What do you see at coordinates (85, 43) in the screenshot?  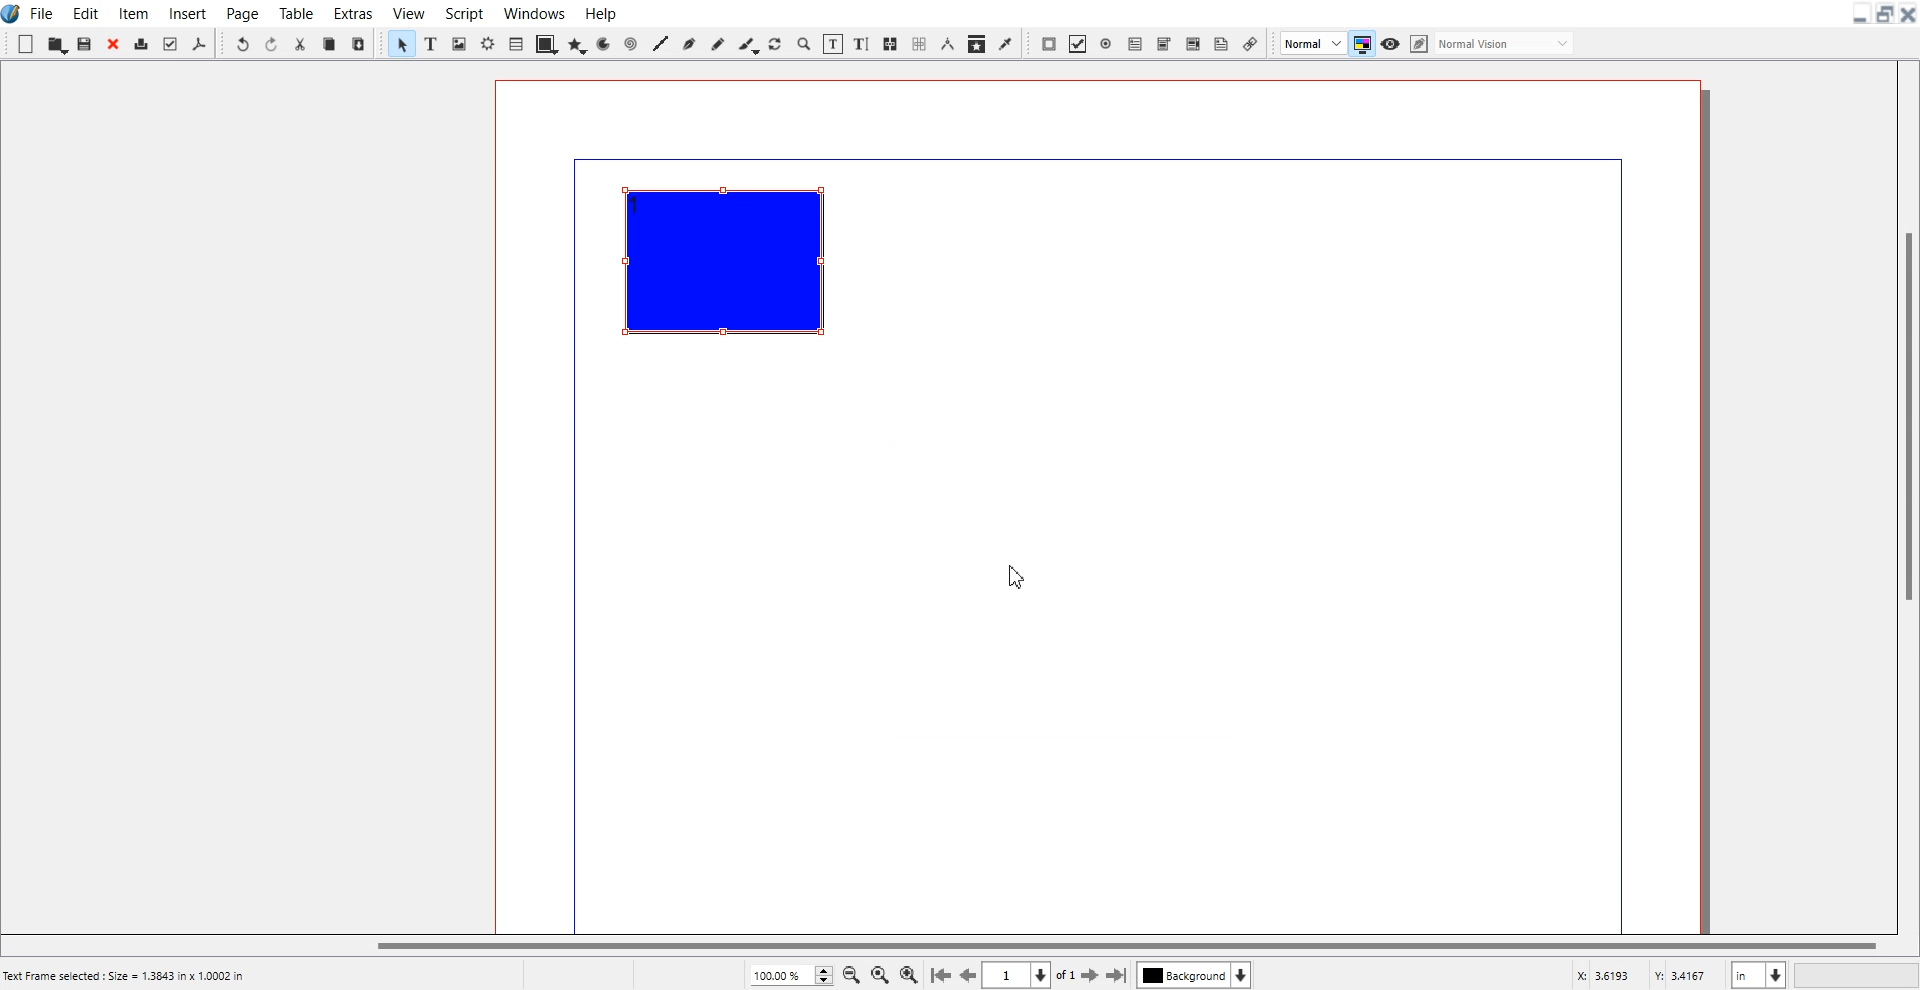 I see `Save` at bounding box center [85, 43].